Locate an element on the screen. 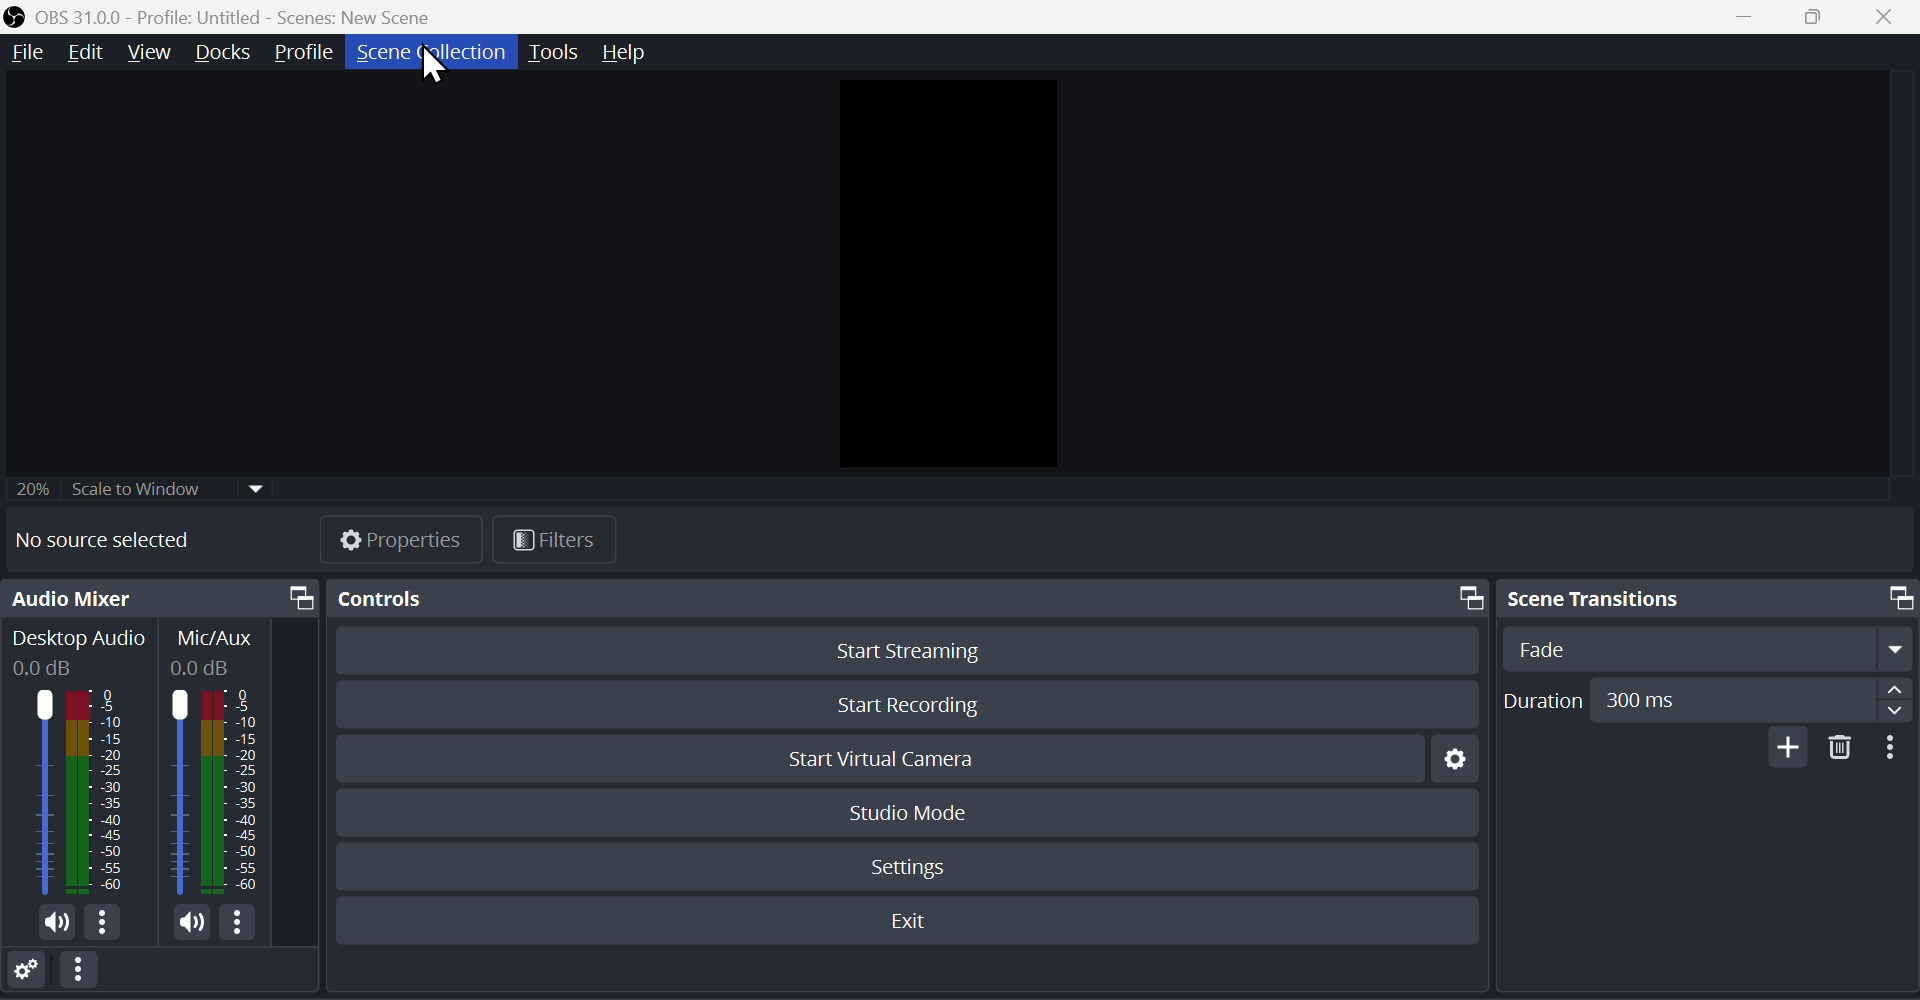 The height and width of the screenshot is (1000, 1920). Start streaming is located at coordinates (901, 654).